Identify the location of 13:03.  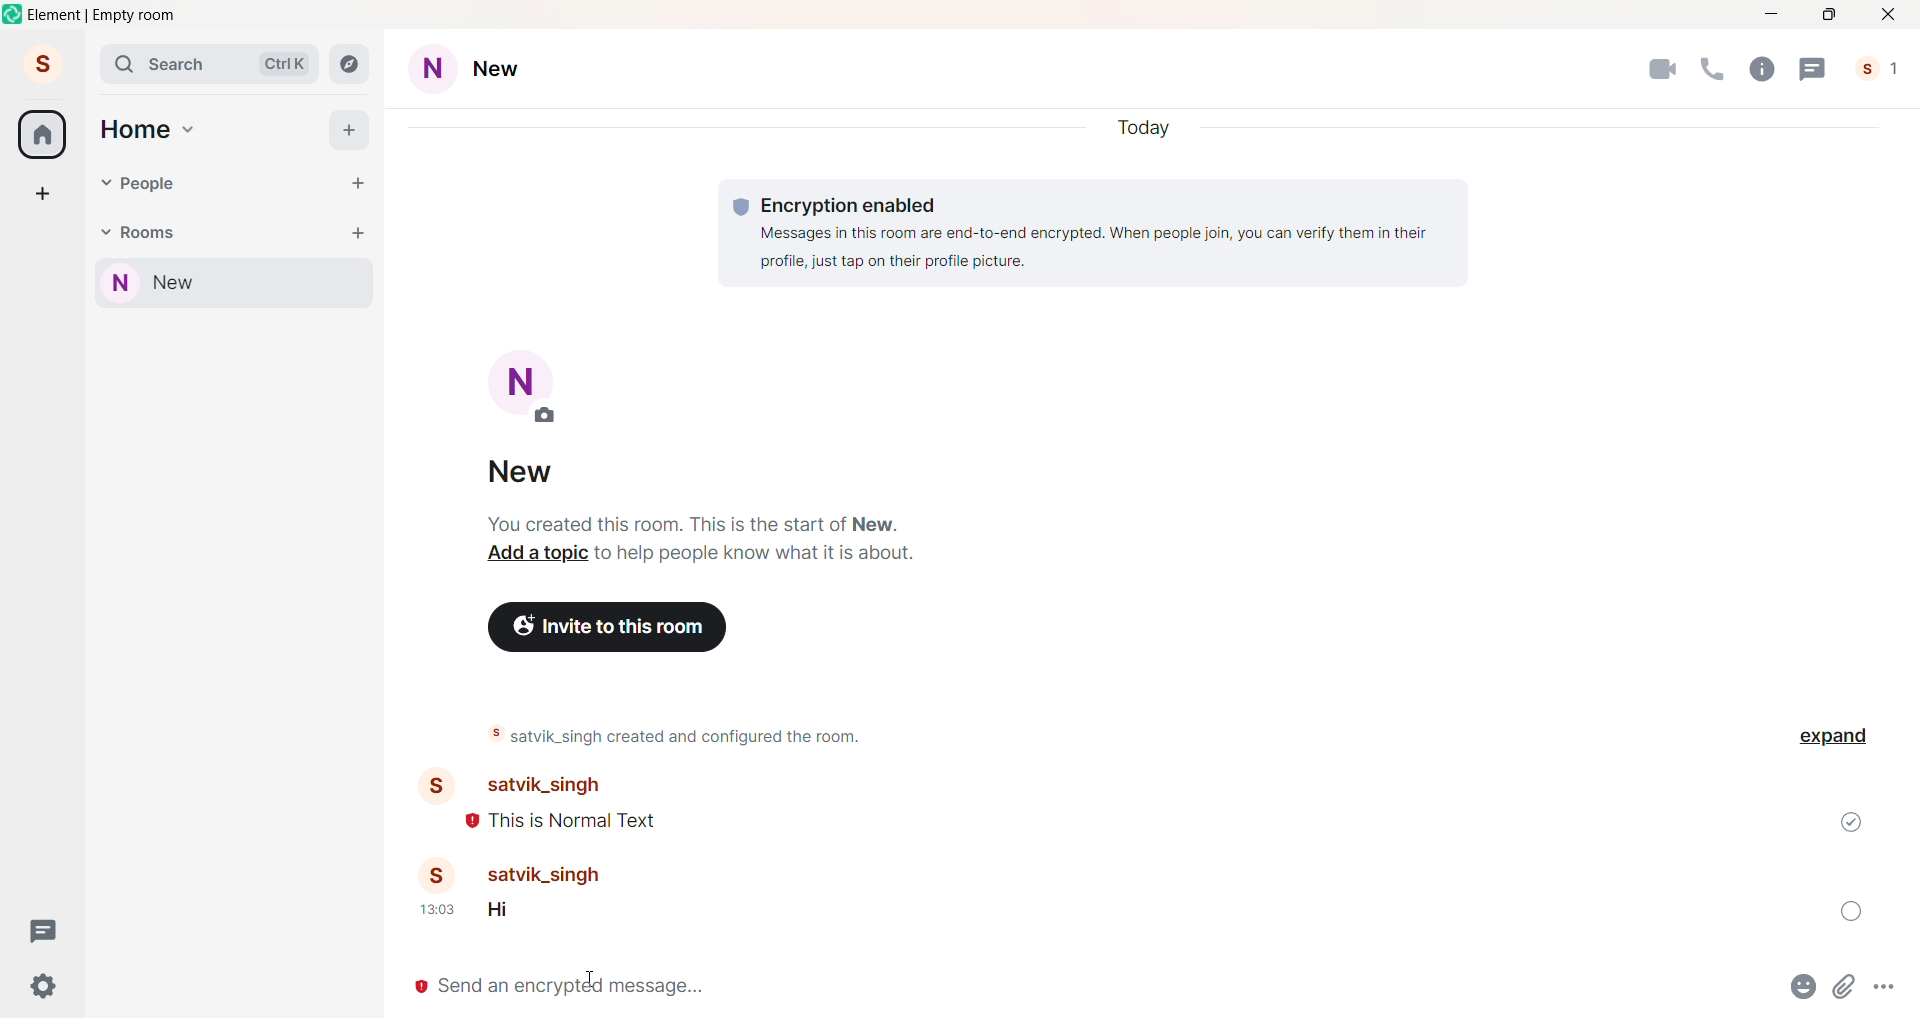
(435, 909).